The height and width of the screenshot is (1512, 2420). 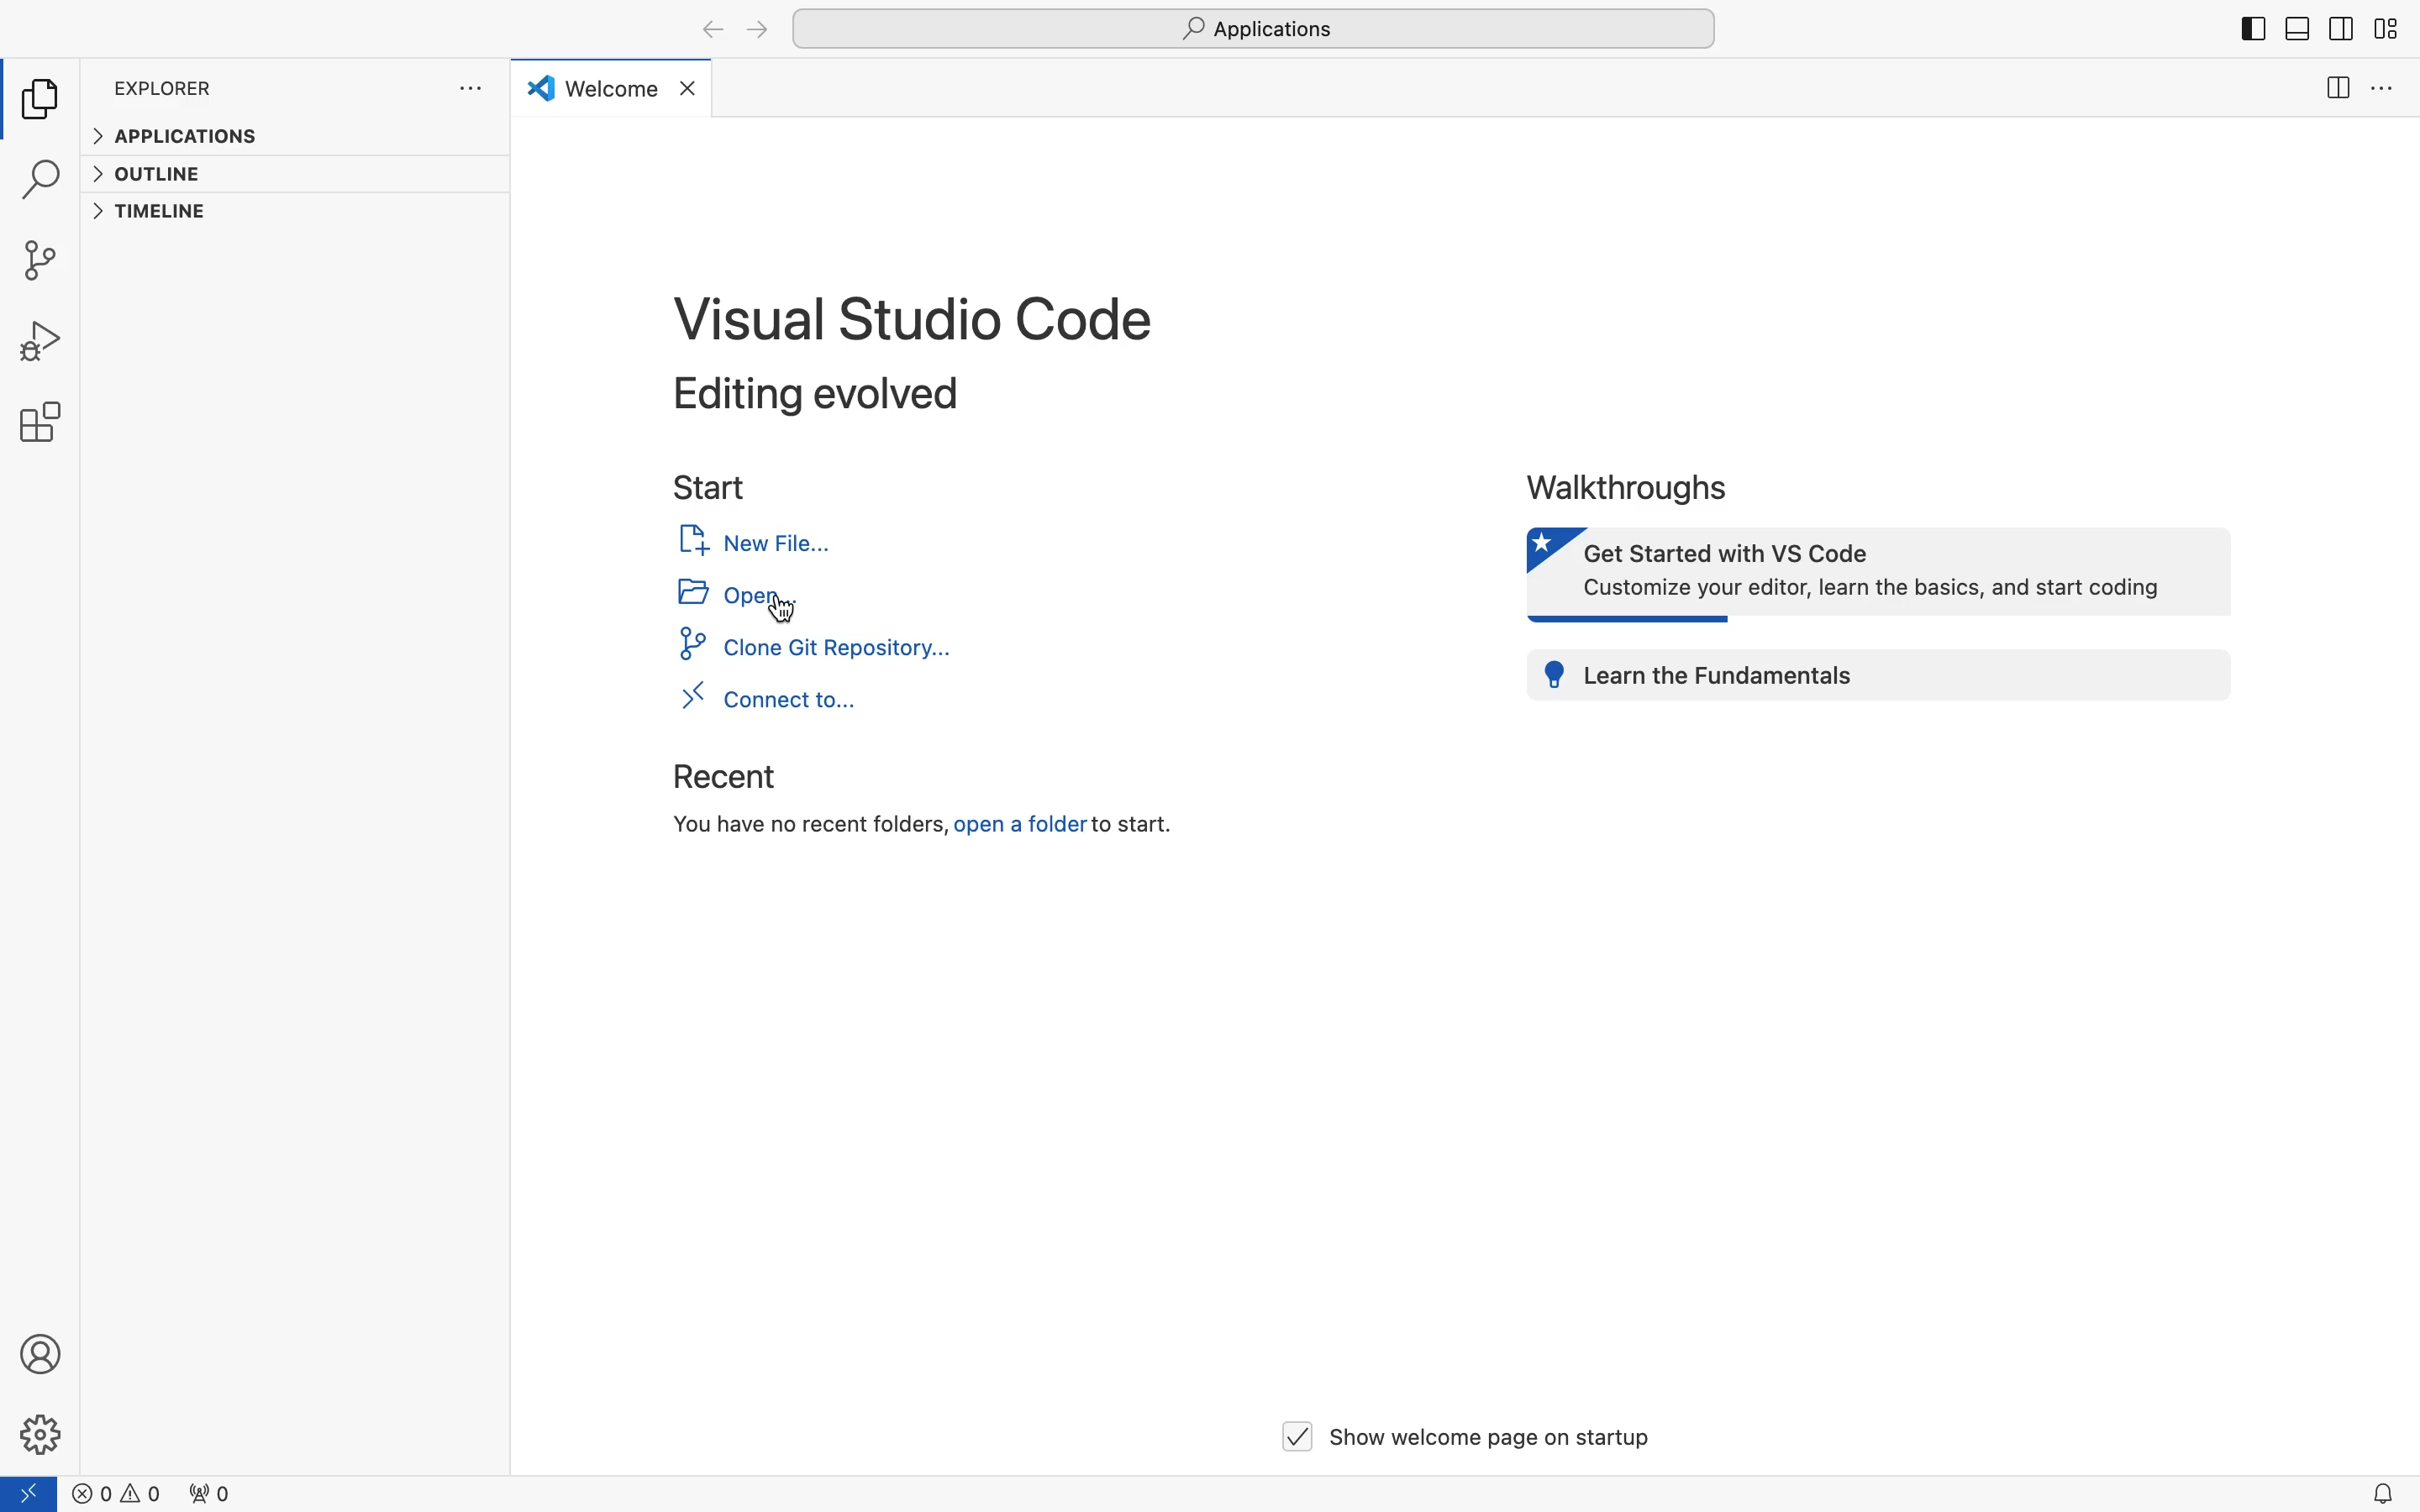 What do you see at coordinates (46, 343) in the screenshot?
I see `run and debug` at bounding box center [46, 343].